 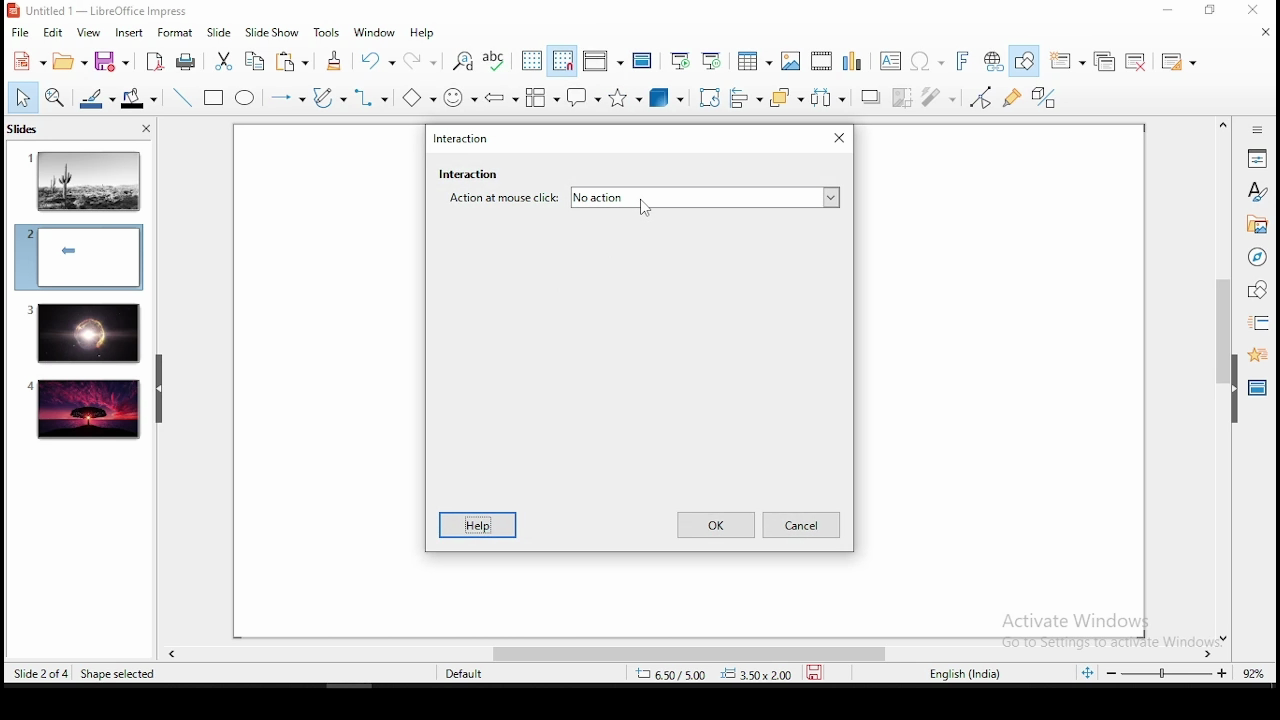 What do you see at coordinates (981, 99) in the screenshot?
I see `toggle point edit mode` at bounding box center [981, 99].